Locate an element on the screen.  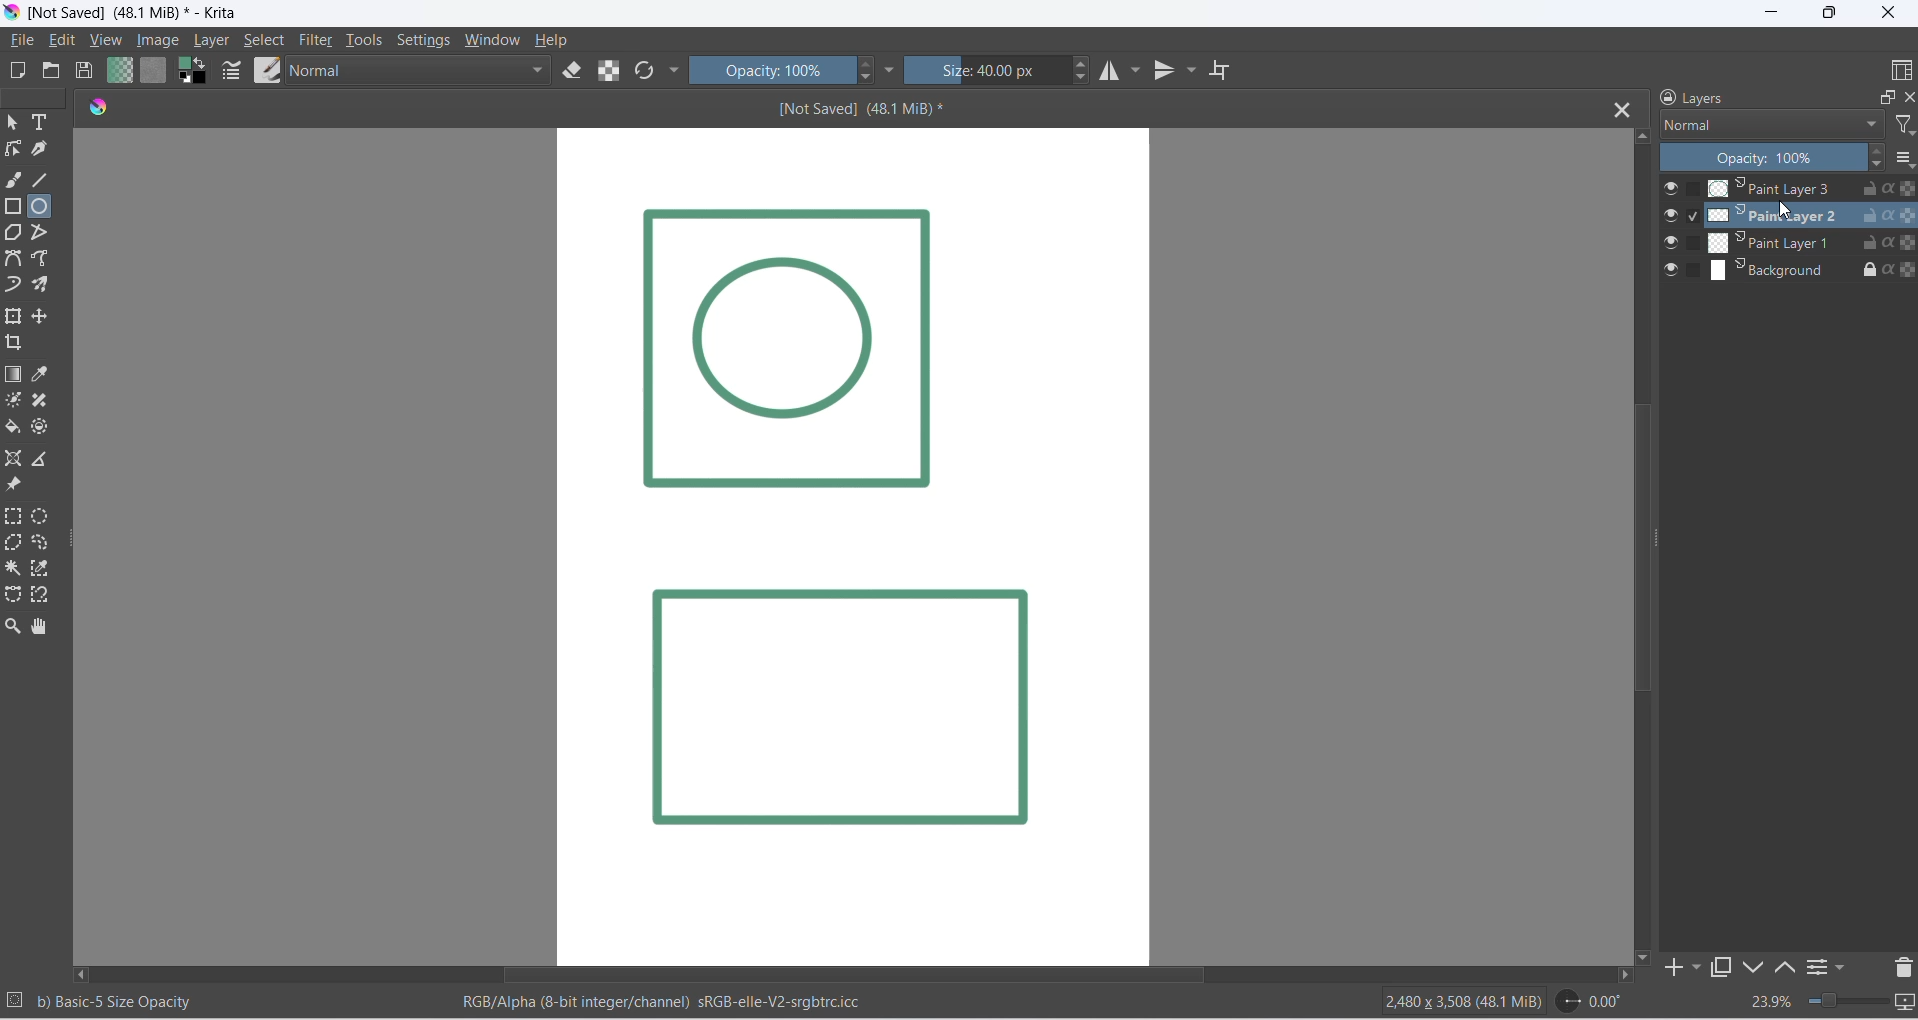
sample a color is located at coordinates (50, 374).